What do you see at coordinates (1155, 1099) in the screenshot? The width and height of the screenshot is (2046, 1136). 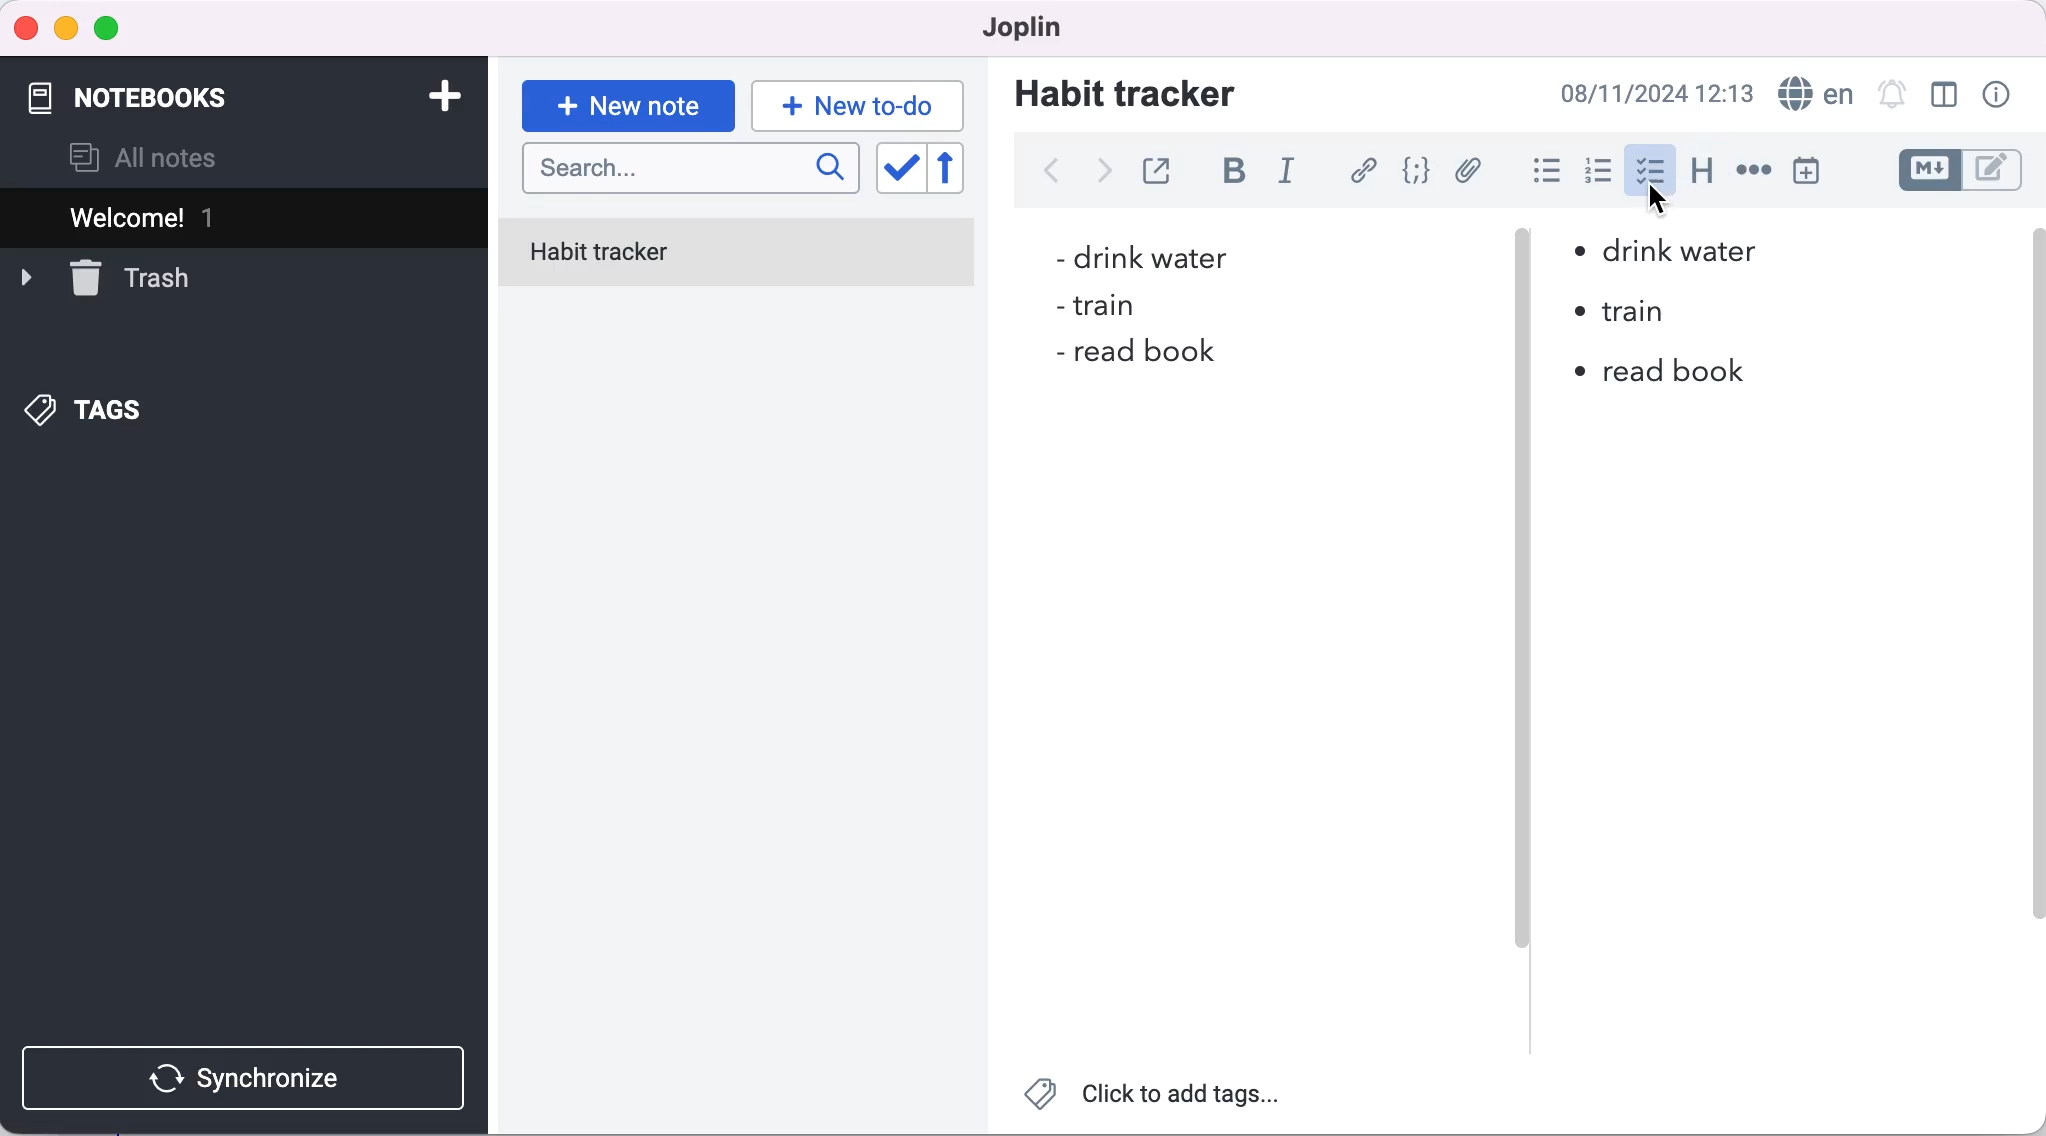 I see `click to add tags` at bounding box center [1155, 1099].